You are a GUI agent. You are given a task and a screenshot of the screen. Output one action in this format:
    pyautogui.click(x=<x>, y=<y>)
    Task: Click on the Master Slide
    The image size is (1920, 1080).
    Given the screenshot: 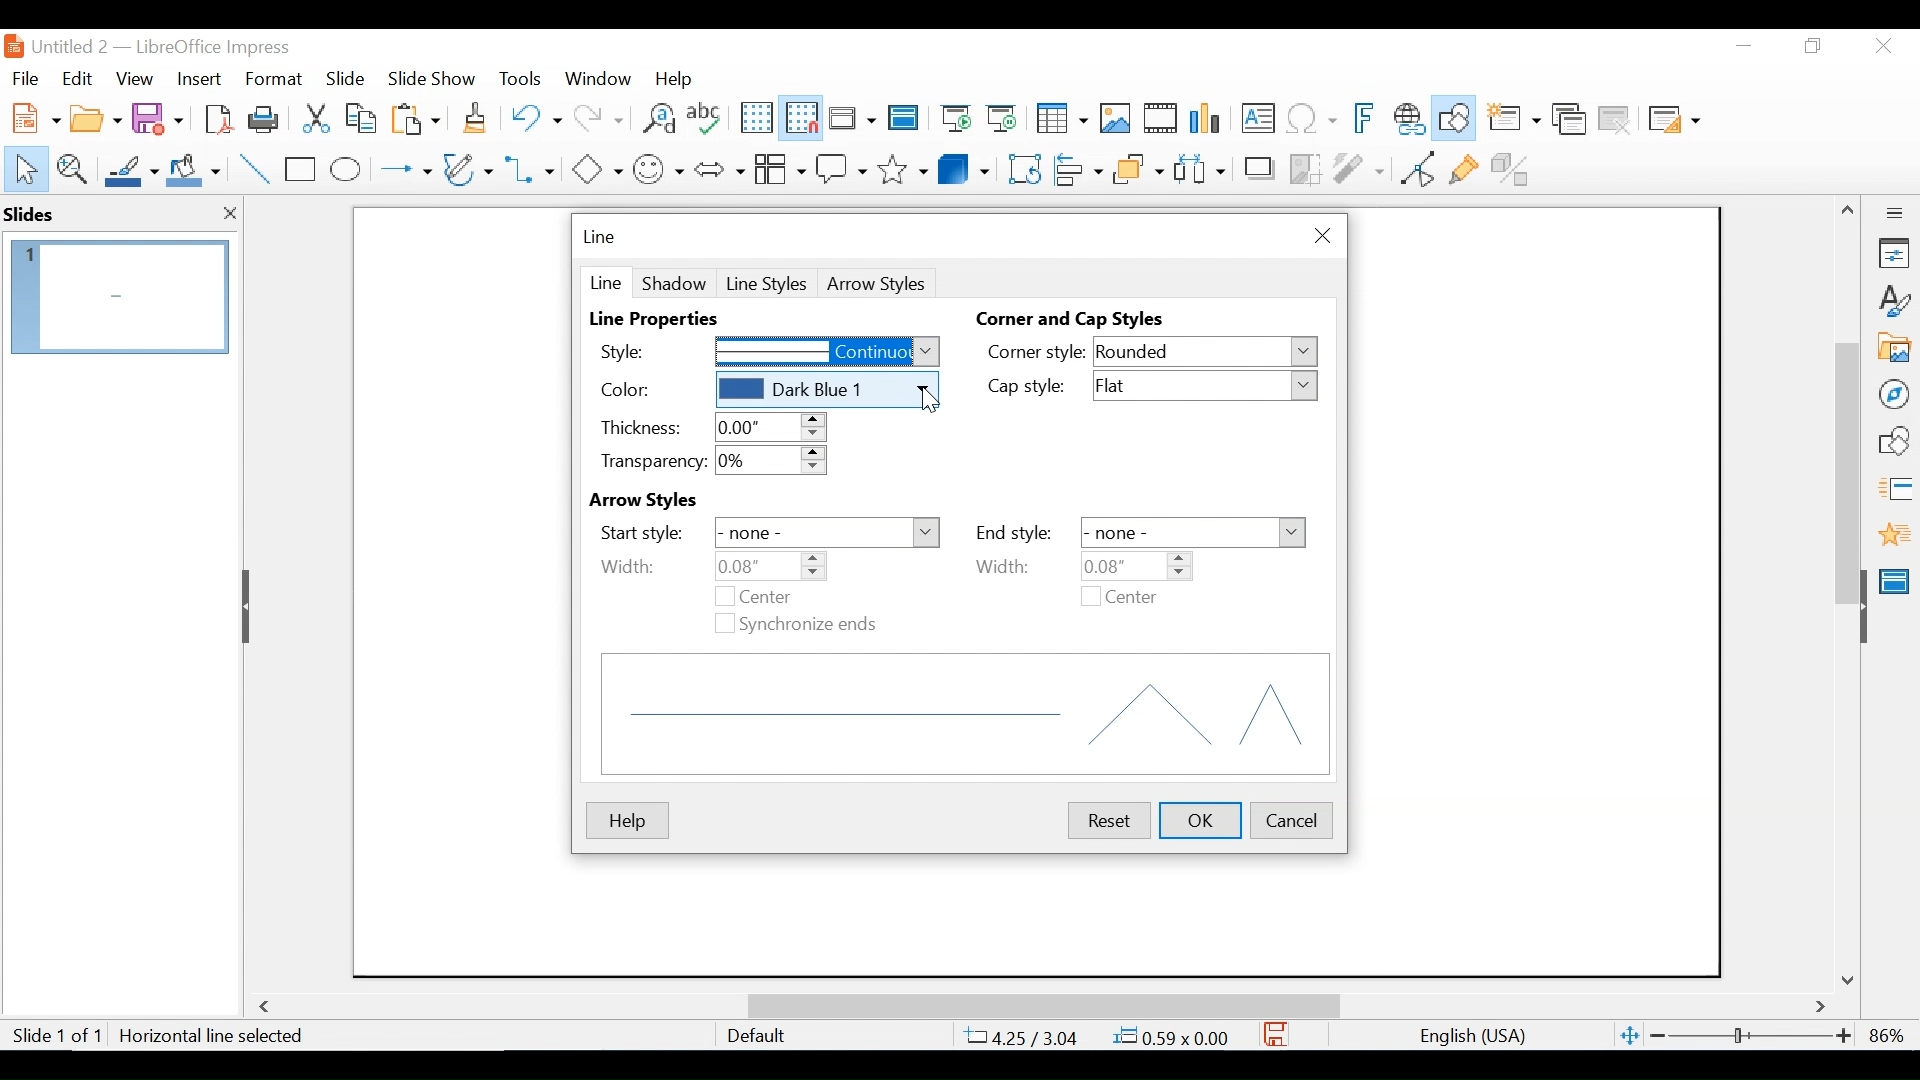 What is the action you would take?
    pyautogui.click(x=1898, y=579)
    